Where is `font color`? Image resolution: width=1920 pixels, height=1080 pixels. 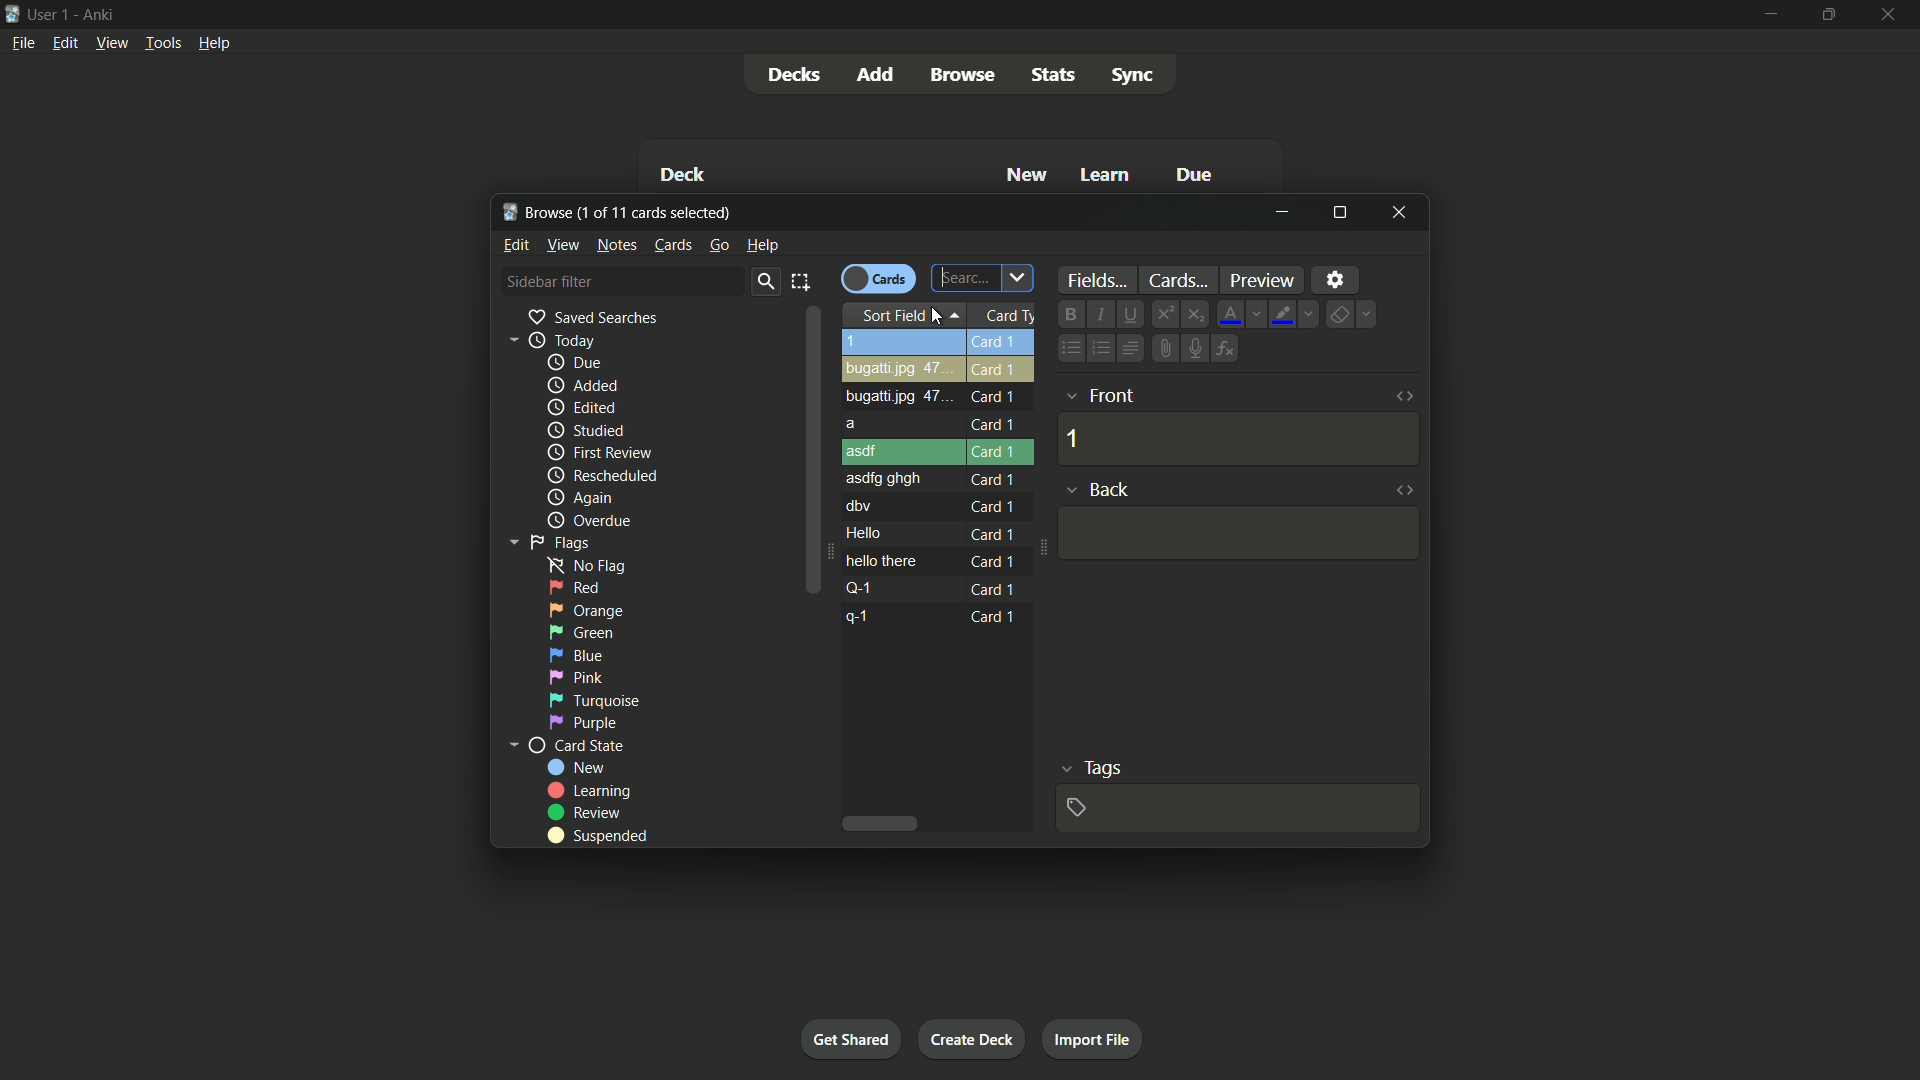 font color is located at coordinates (1232, 314).